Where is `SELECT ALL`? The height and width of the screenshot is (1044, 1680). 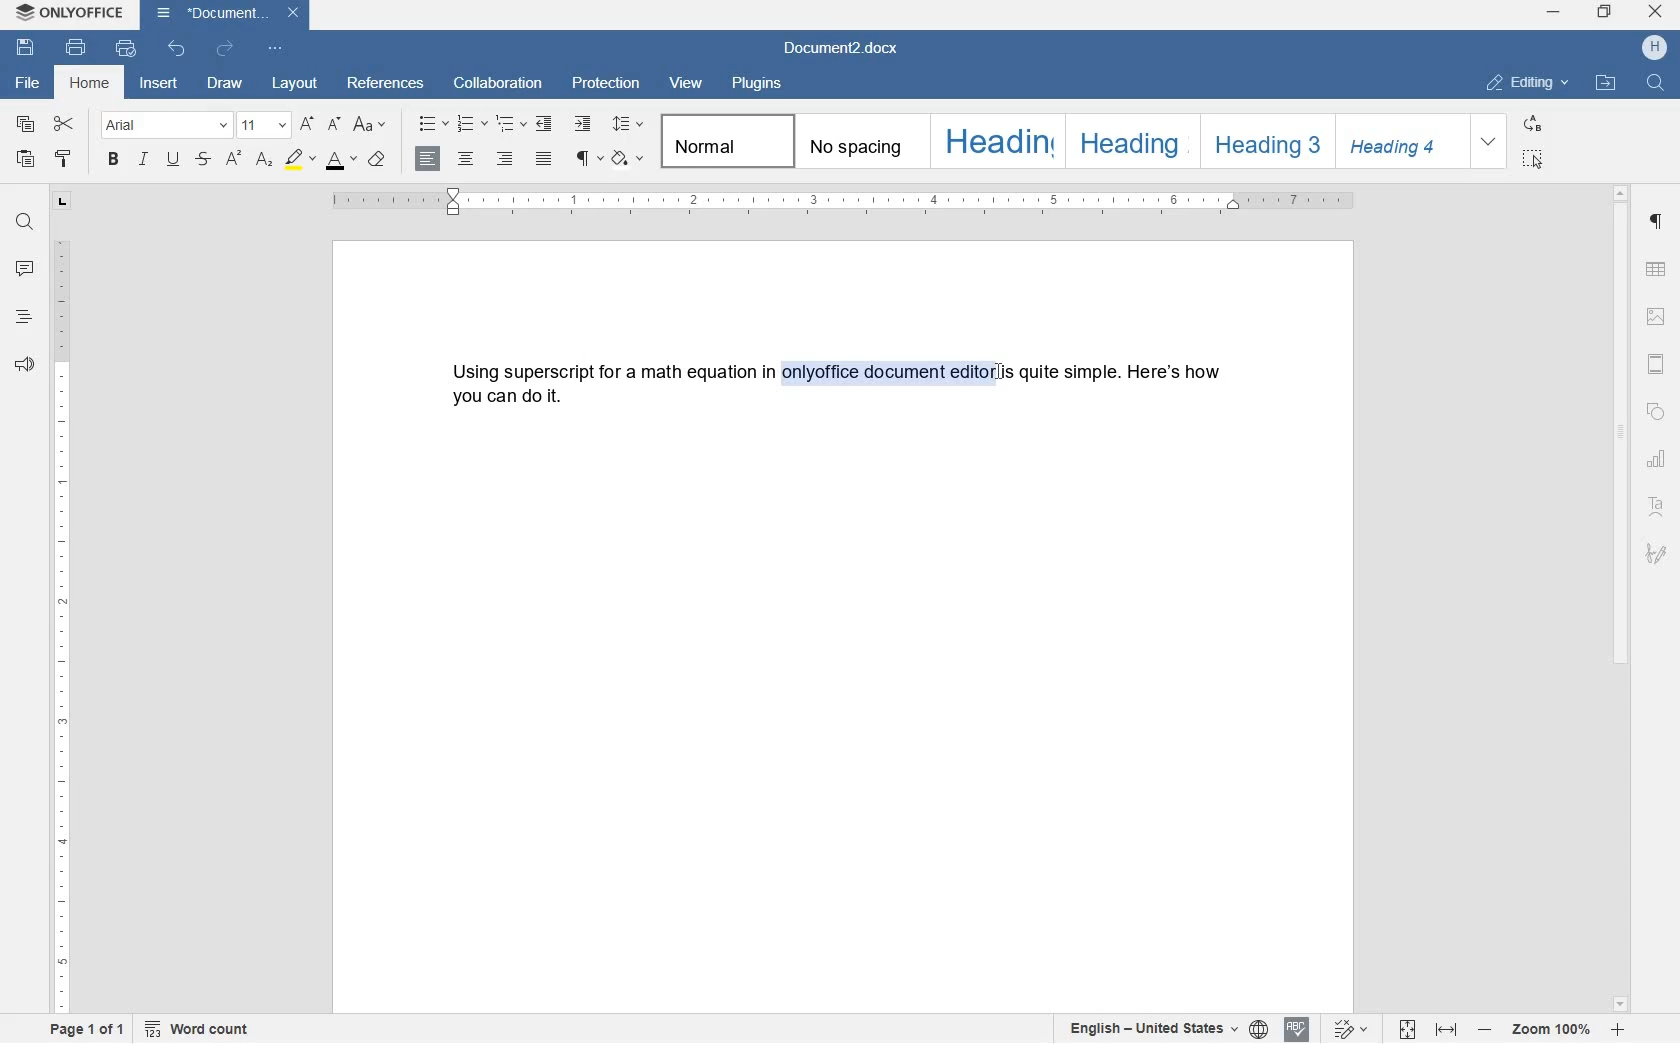 SELECT ALL is located at coordinates (1533, 161).